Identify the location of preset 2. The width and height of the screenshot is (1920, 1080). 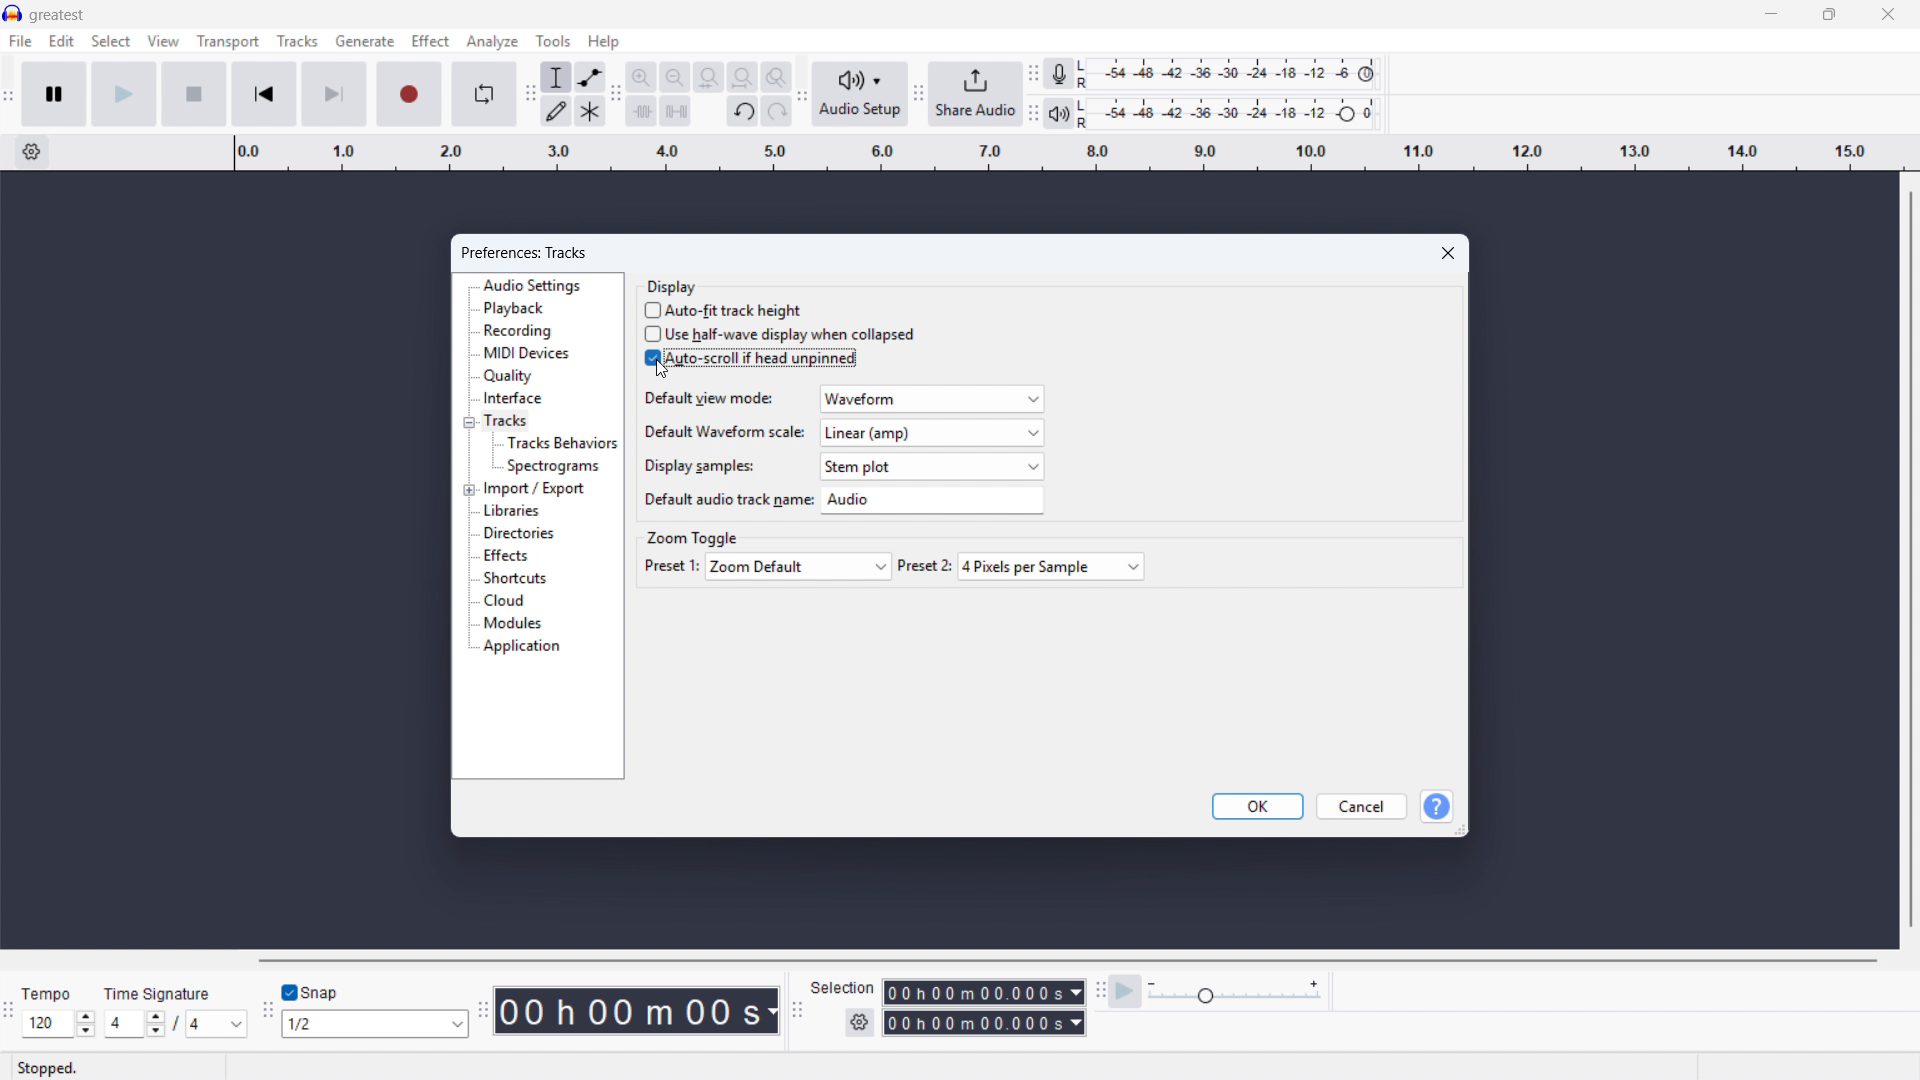
(927, 565).